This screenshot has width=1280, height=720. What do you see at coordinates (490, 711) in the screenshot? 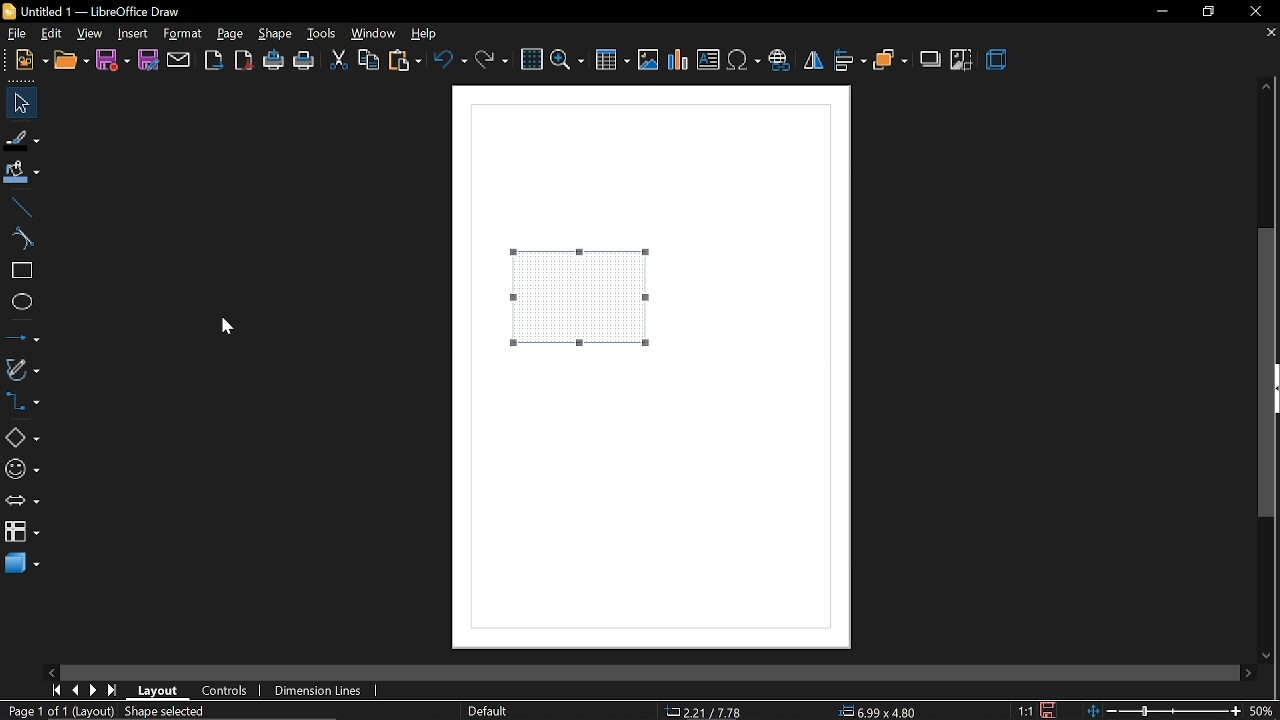
I see `page style` at bounding box center [490, 711].